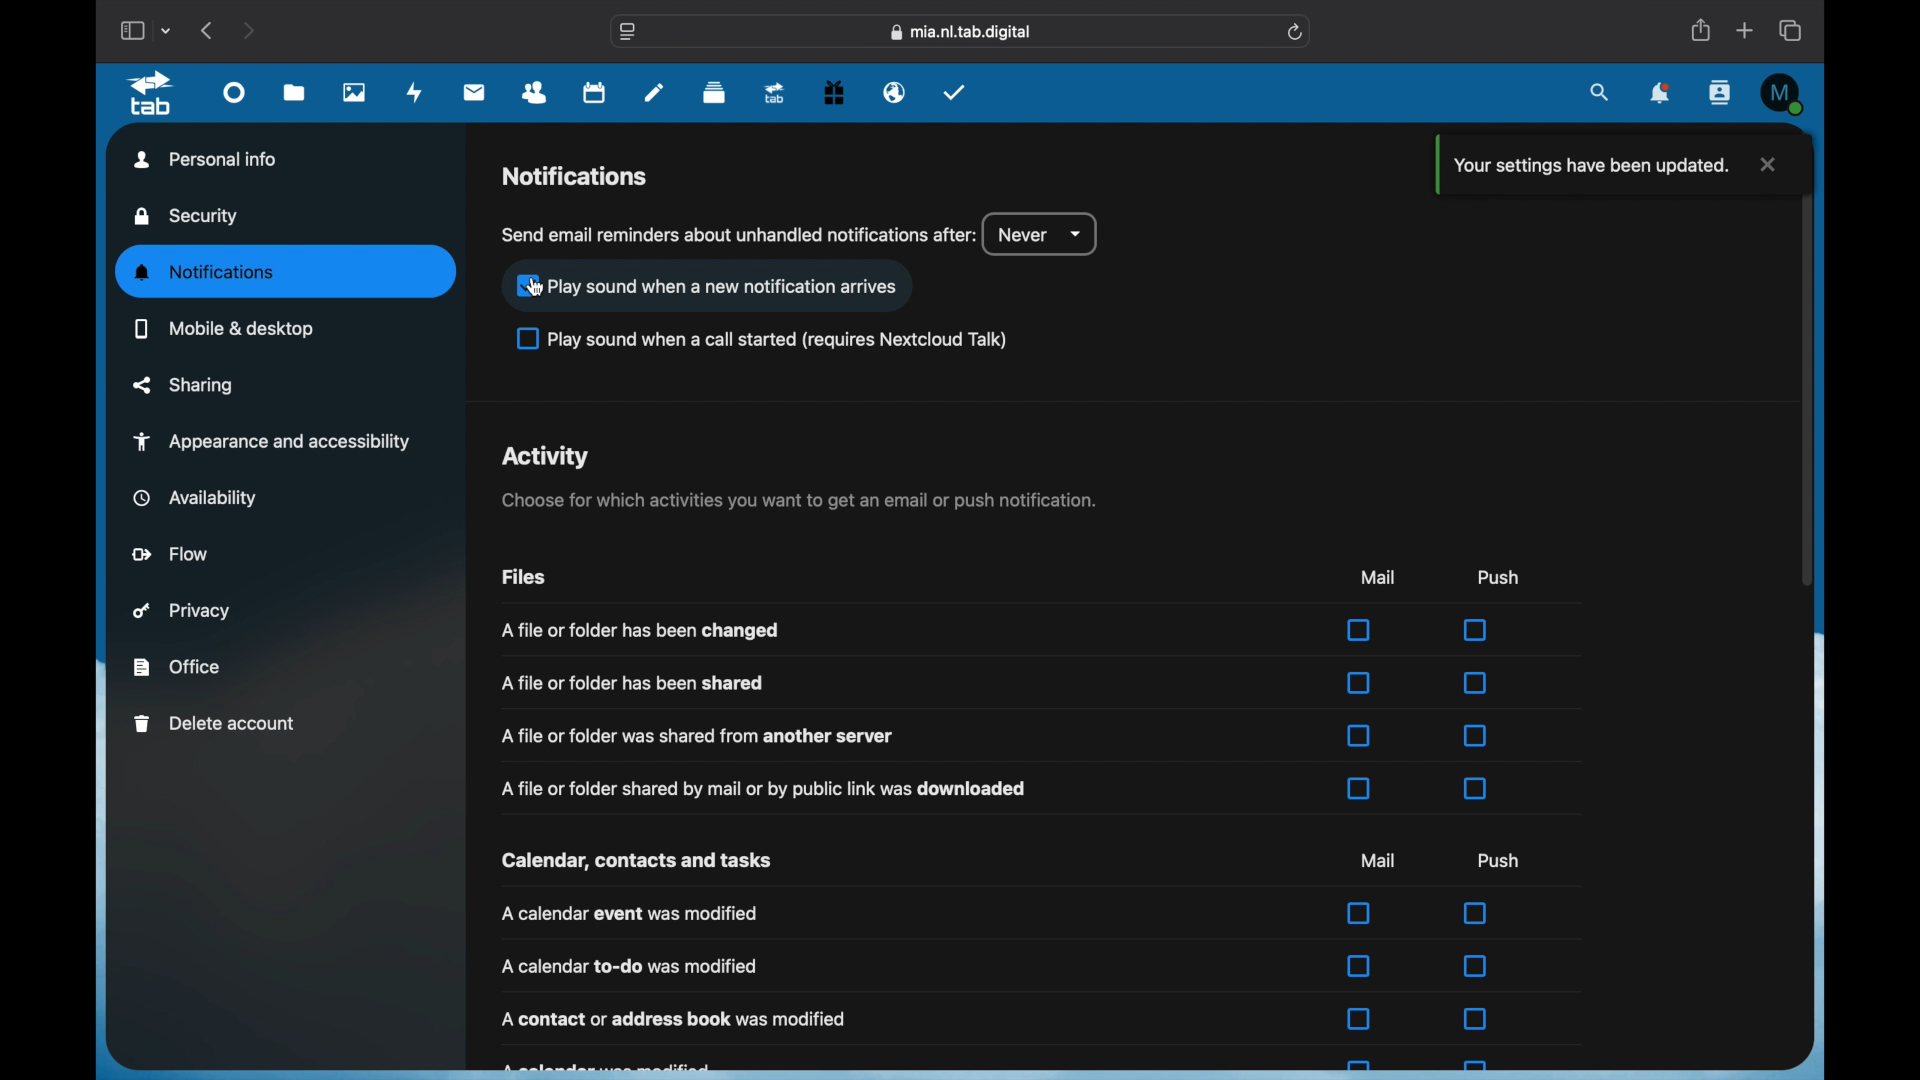 The image size is (1920, 1080). I want to click on notification pop-up, so click(1603, 165).